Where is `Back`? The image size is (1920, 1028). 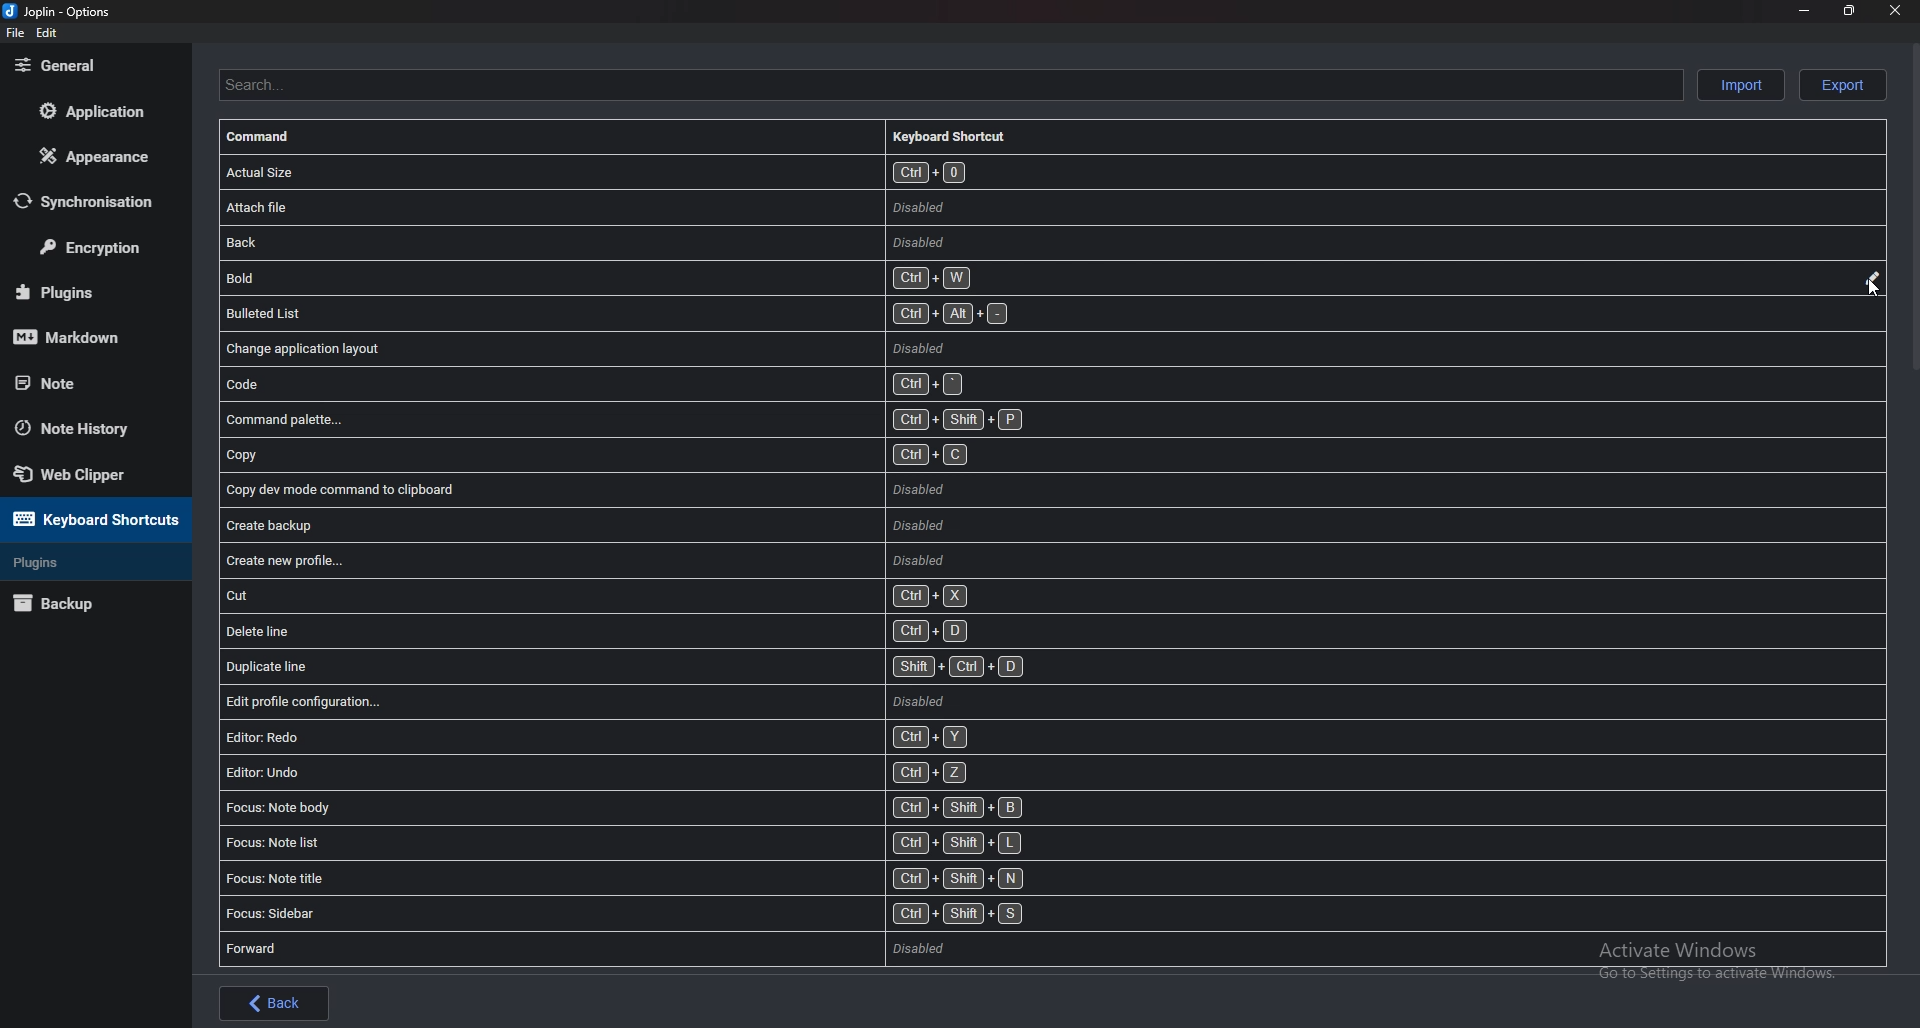
Back is located at coordinates (274, 1003).